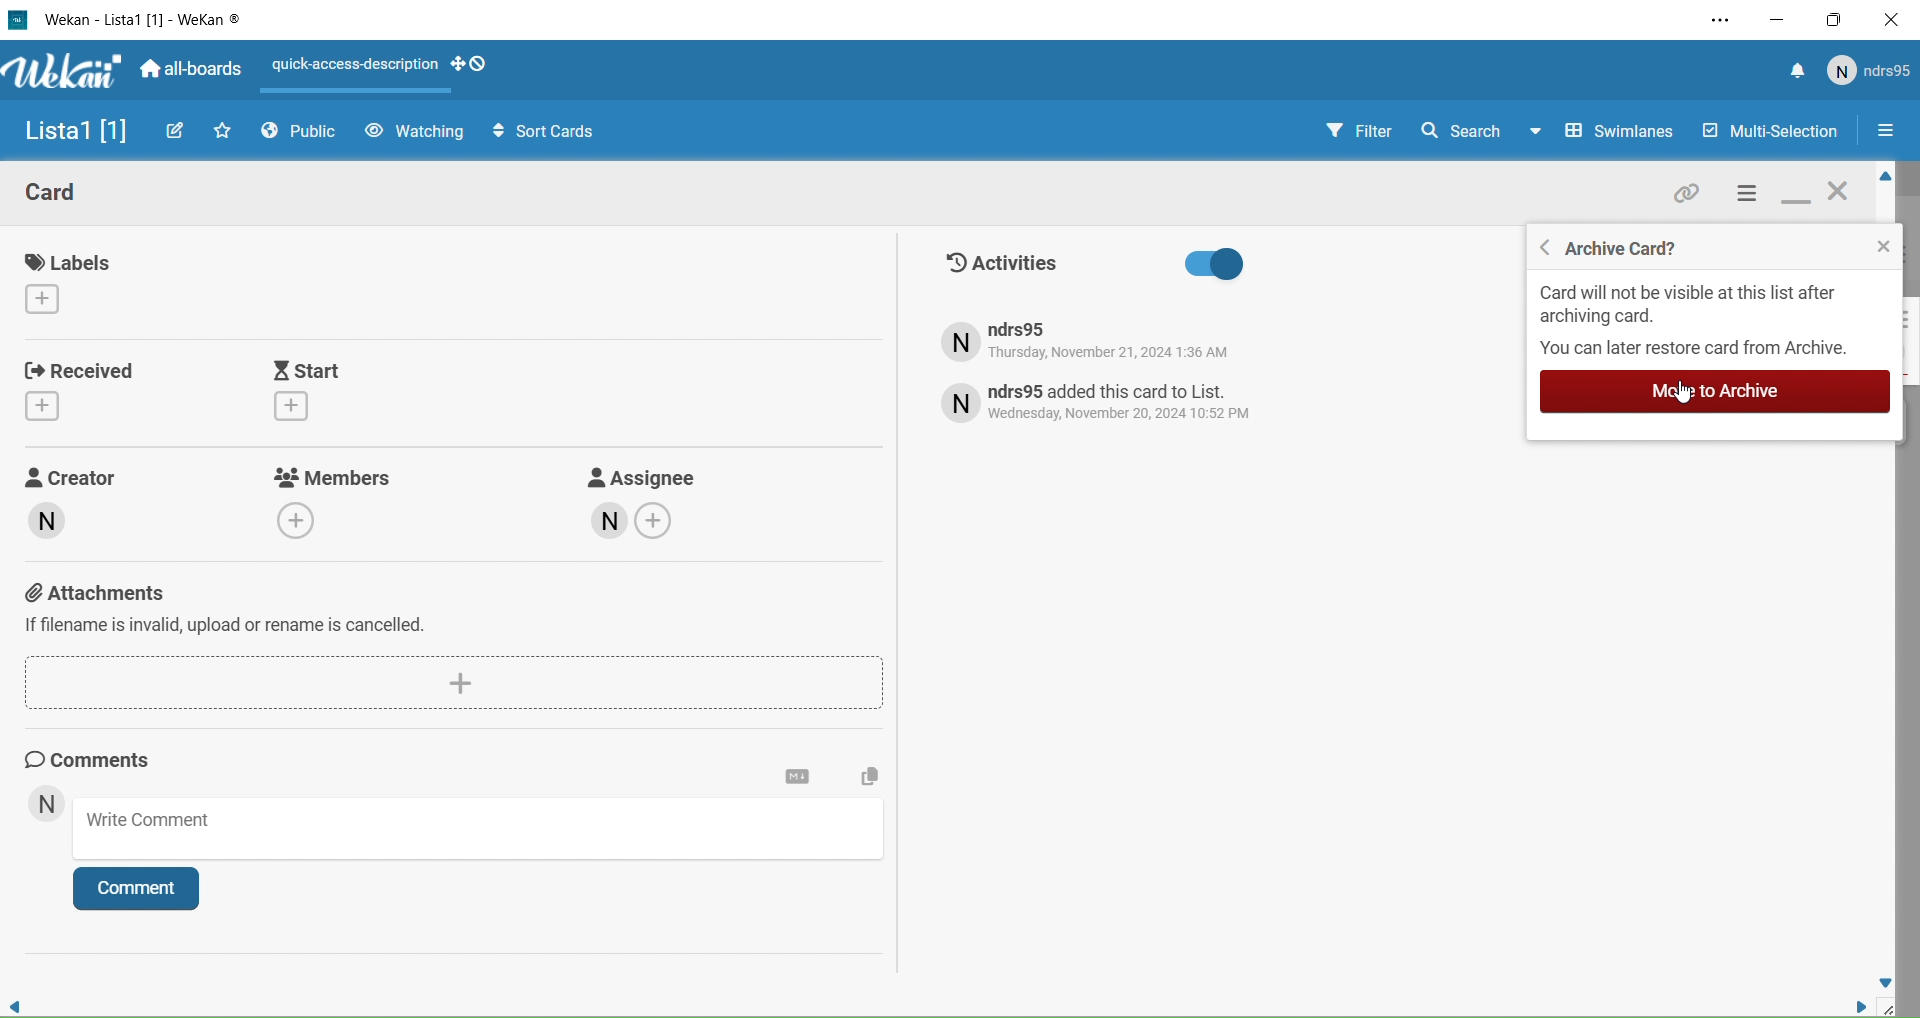 The image size is (1920, 1018). I want to click on Watchin, so click(417, 133).